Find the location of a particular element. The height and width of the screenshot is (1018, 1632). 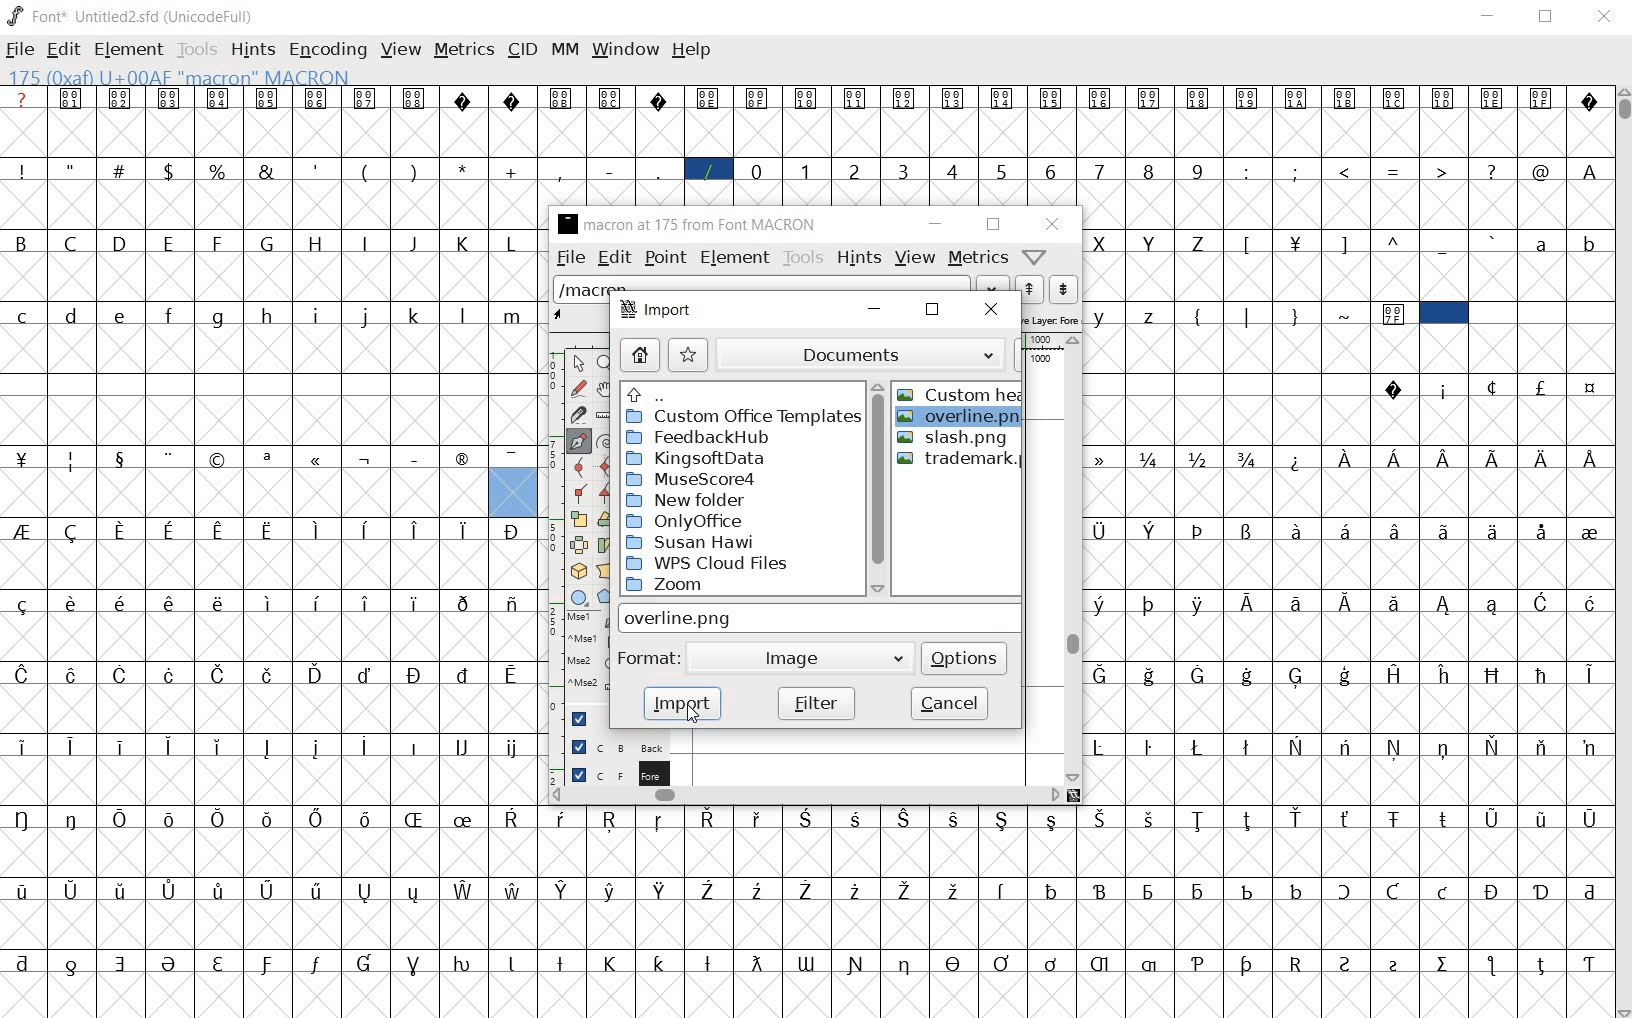

hints is located at coordinates (253, 51).